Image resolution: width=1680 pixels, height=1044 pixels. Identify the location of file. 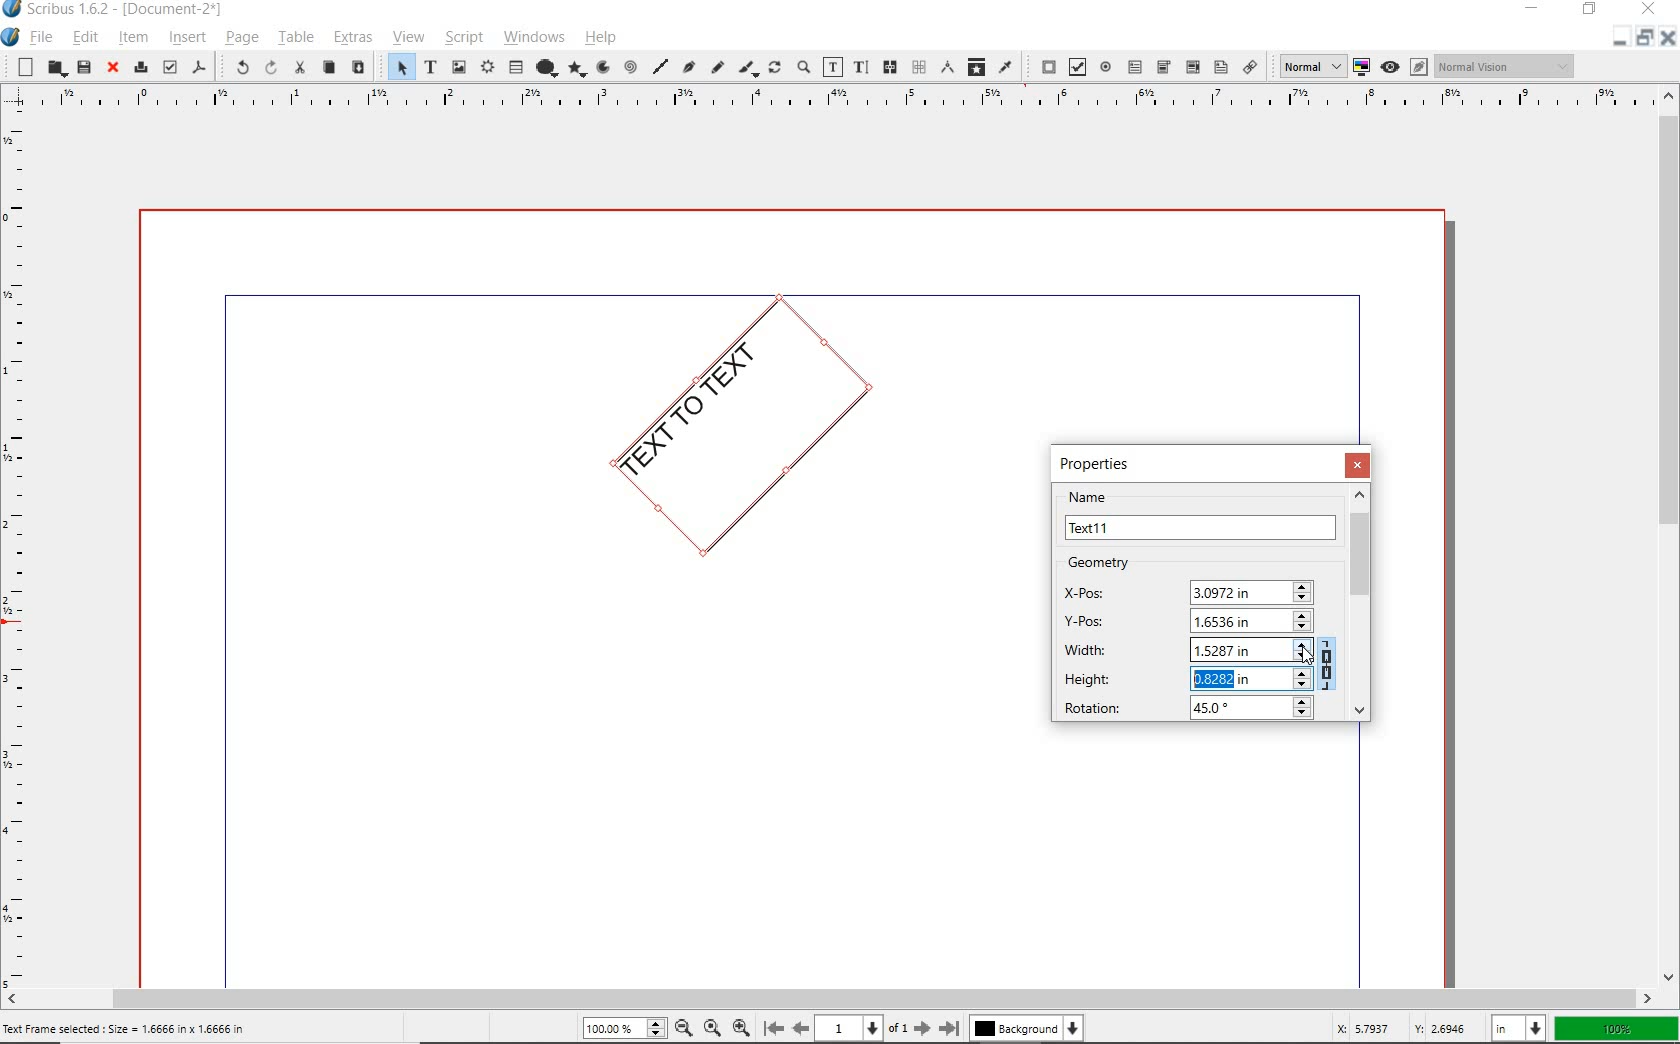
(43, 38).